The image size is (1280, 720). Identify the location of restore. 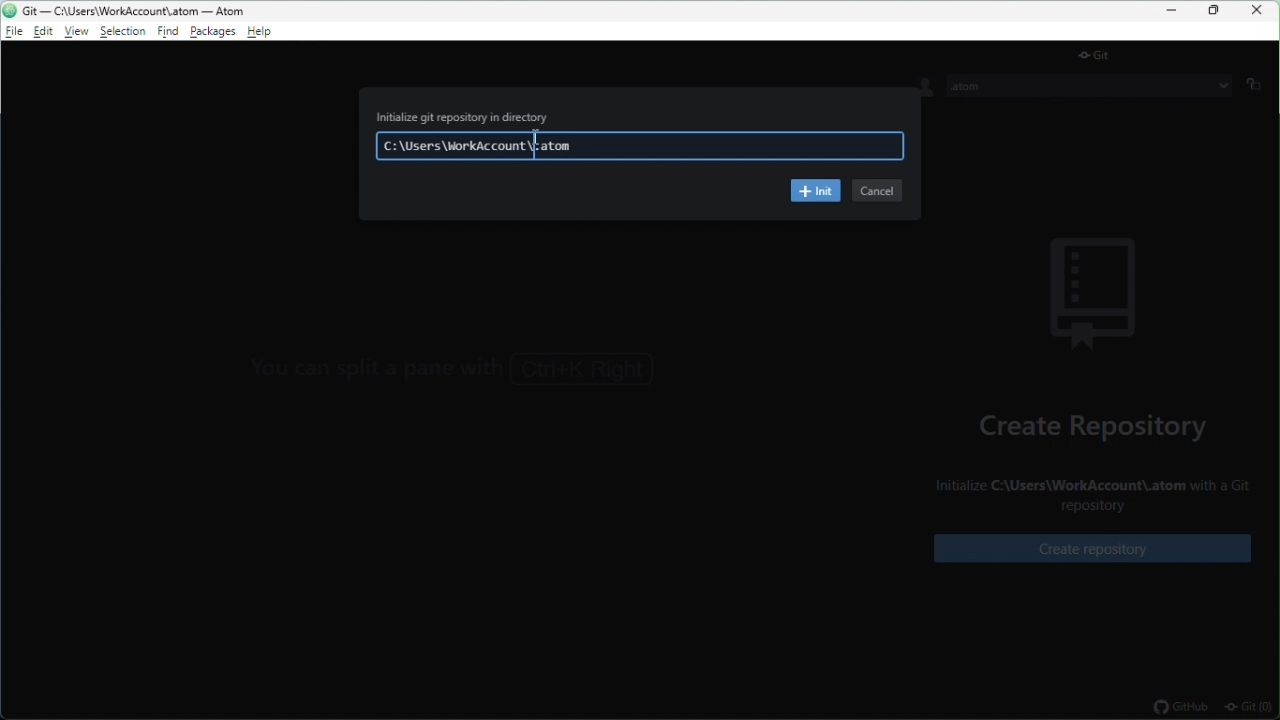
(1216, 10).